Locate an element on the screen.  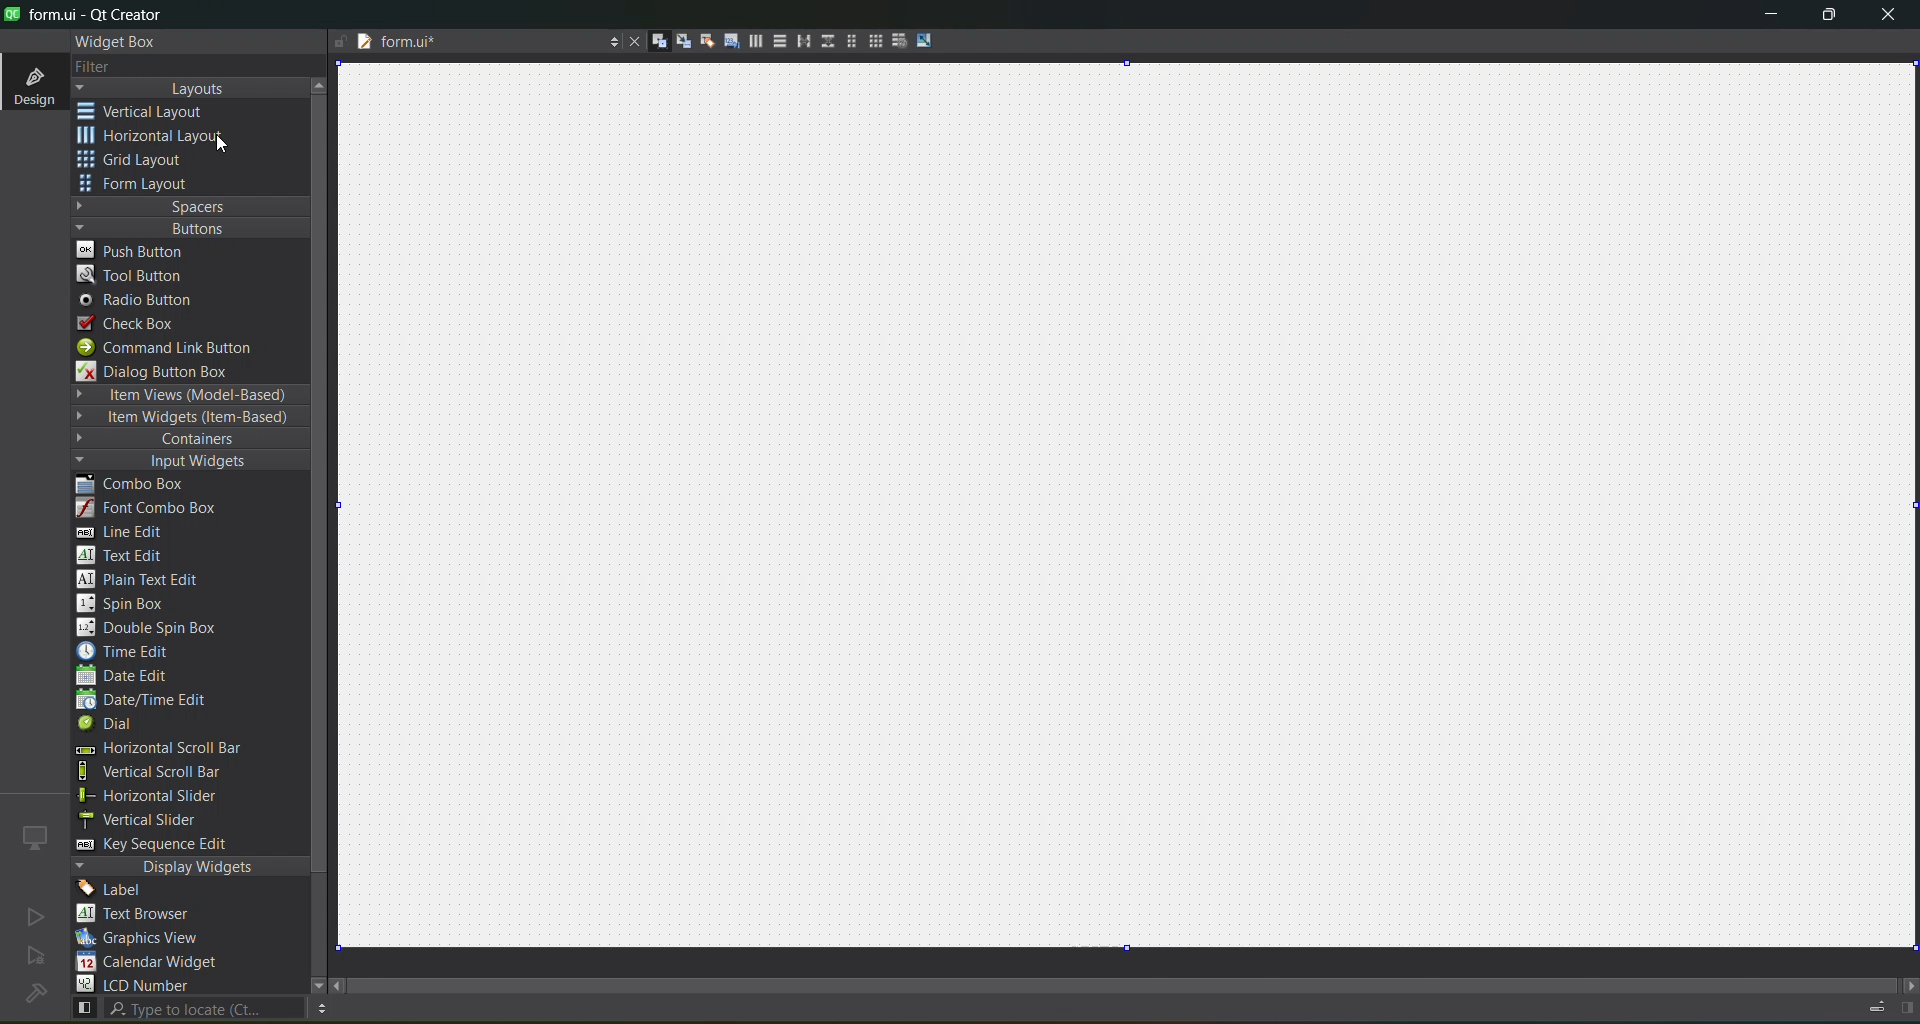
move up is located at coordinates (322, 83).